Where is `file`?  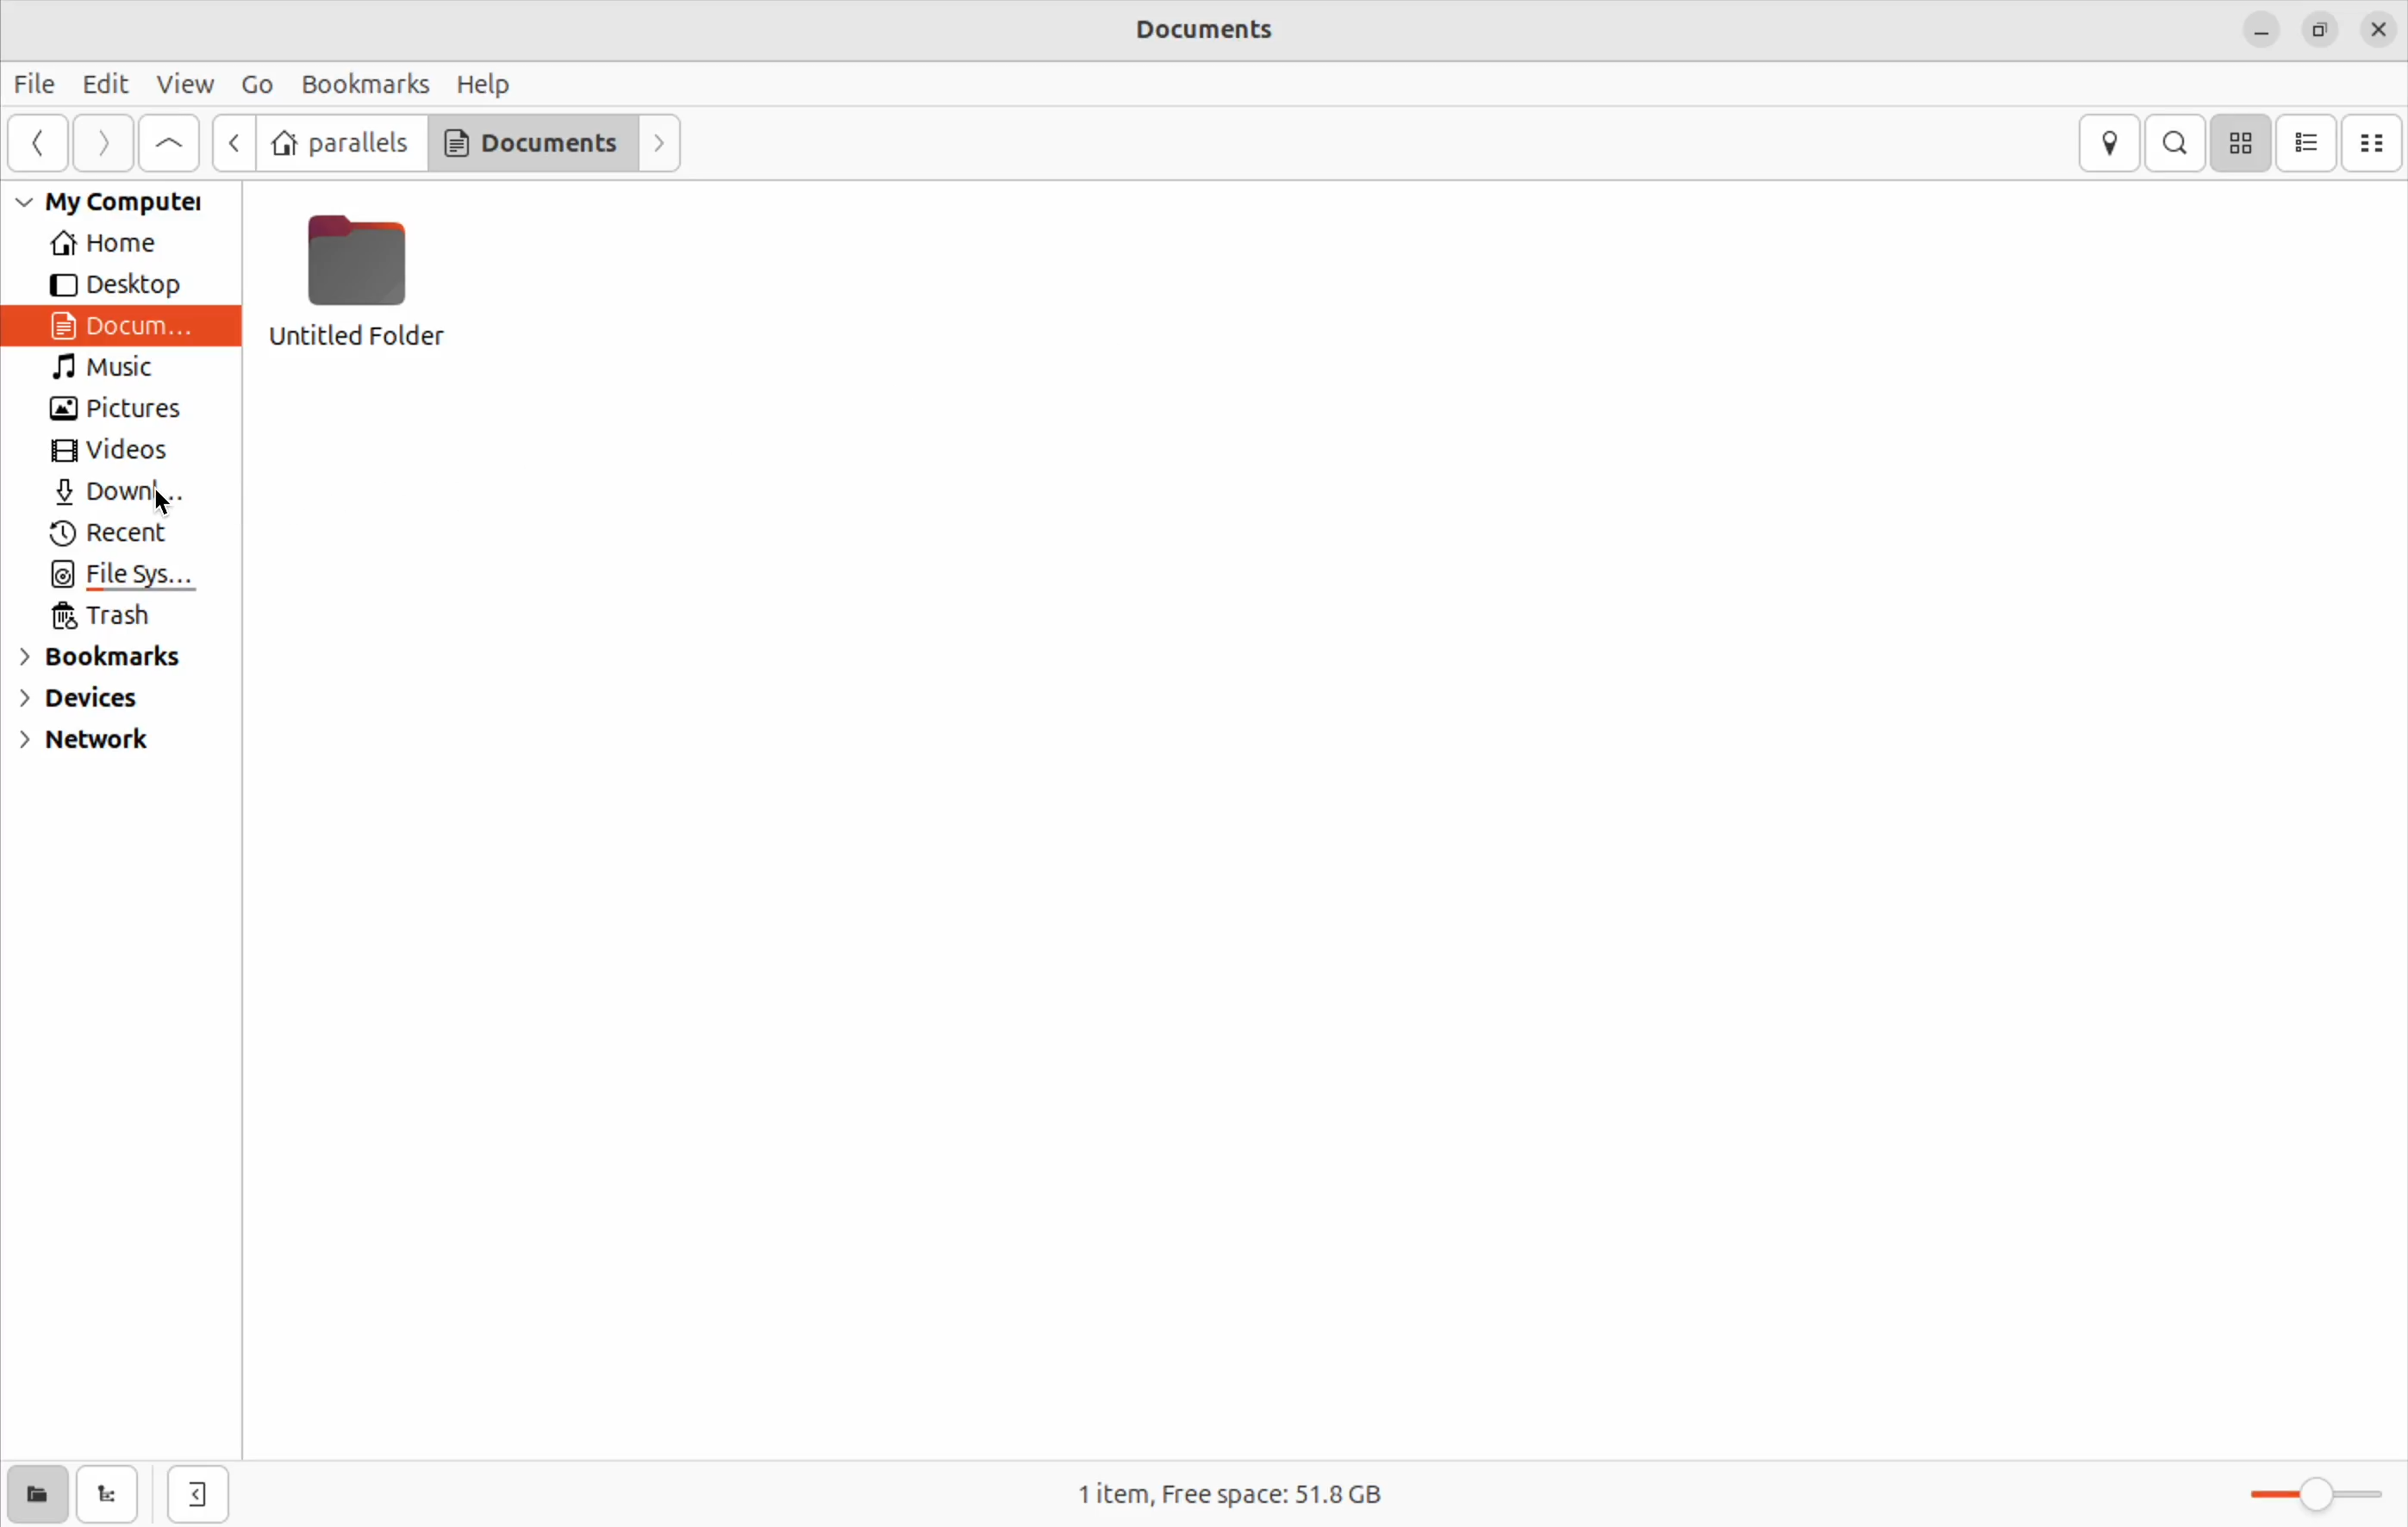
file is located at coordinates (40, 86).